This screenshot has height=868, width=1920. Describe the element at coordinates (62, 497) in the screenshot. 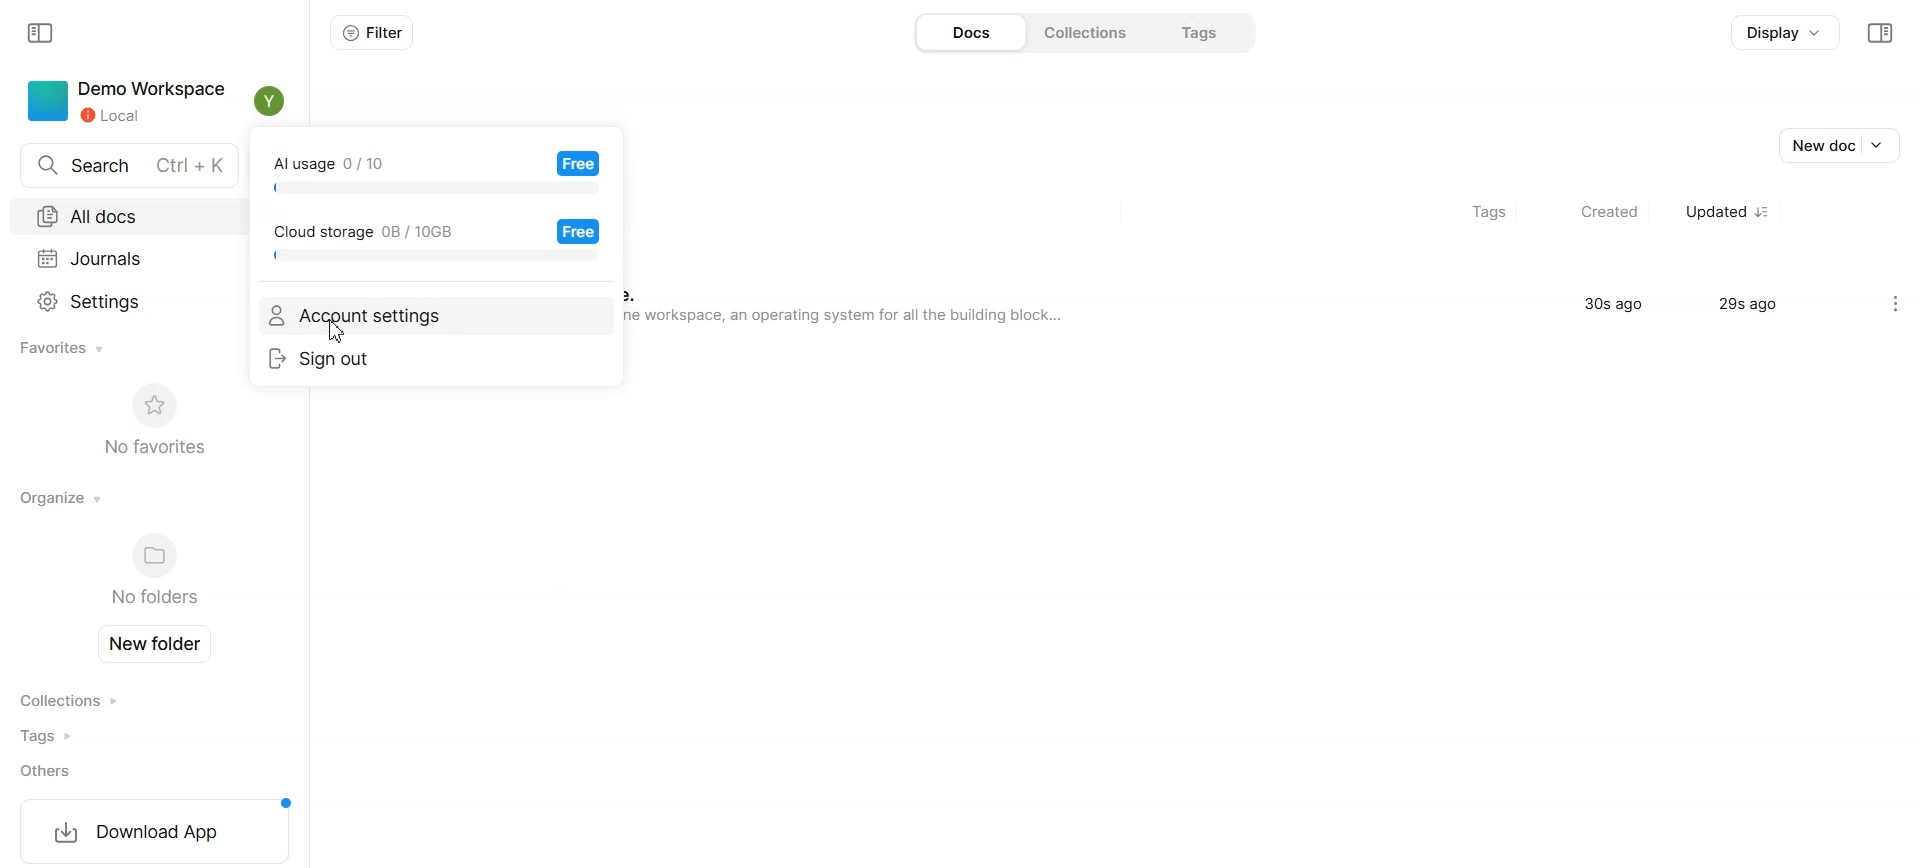

I see `Organize` at that location.